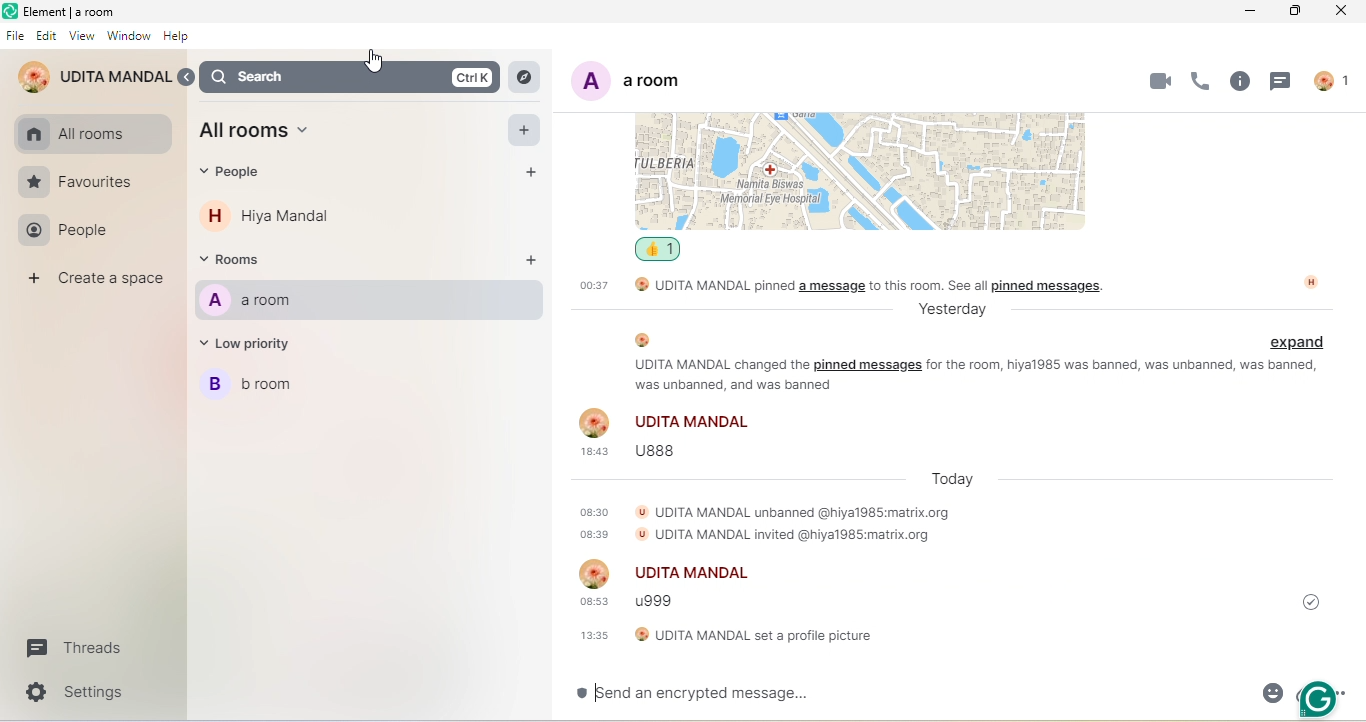 The height and width of the screenshot is (722, 1366). Describe the element at coordinates (657, 249) in the screenshot. I see `Like/Unlike` at that location.